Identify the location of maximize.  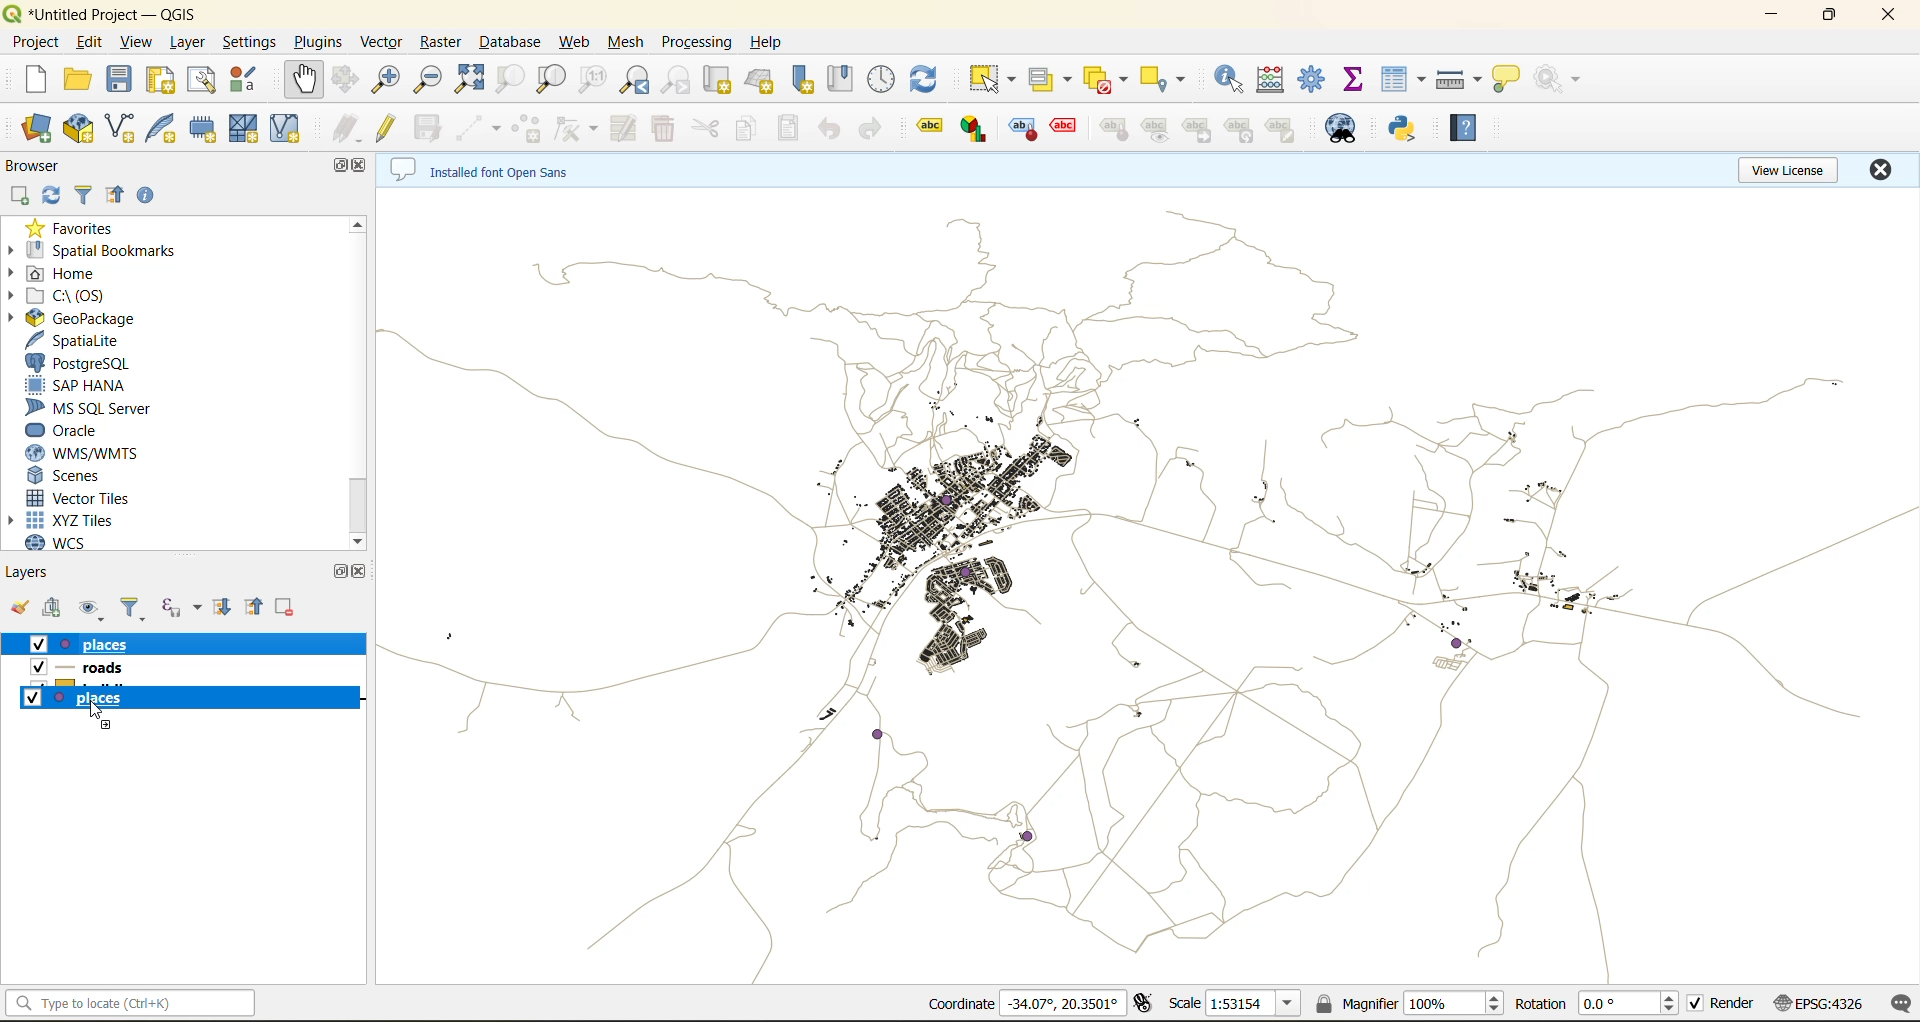
(1831, 16).